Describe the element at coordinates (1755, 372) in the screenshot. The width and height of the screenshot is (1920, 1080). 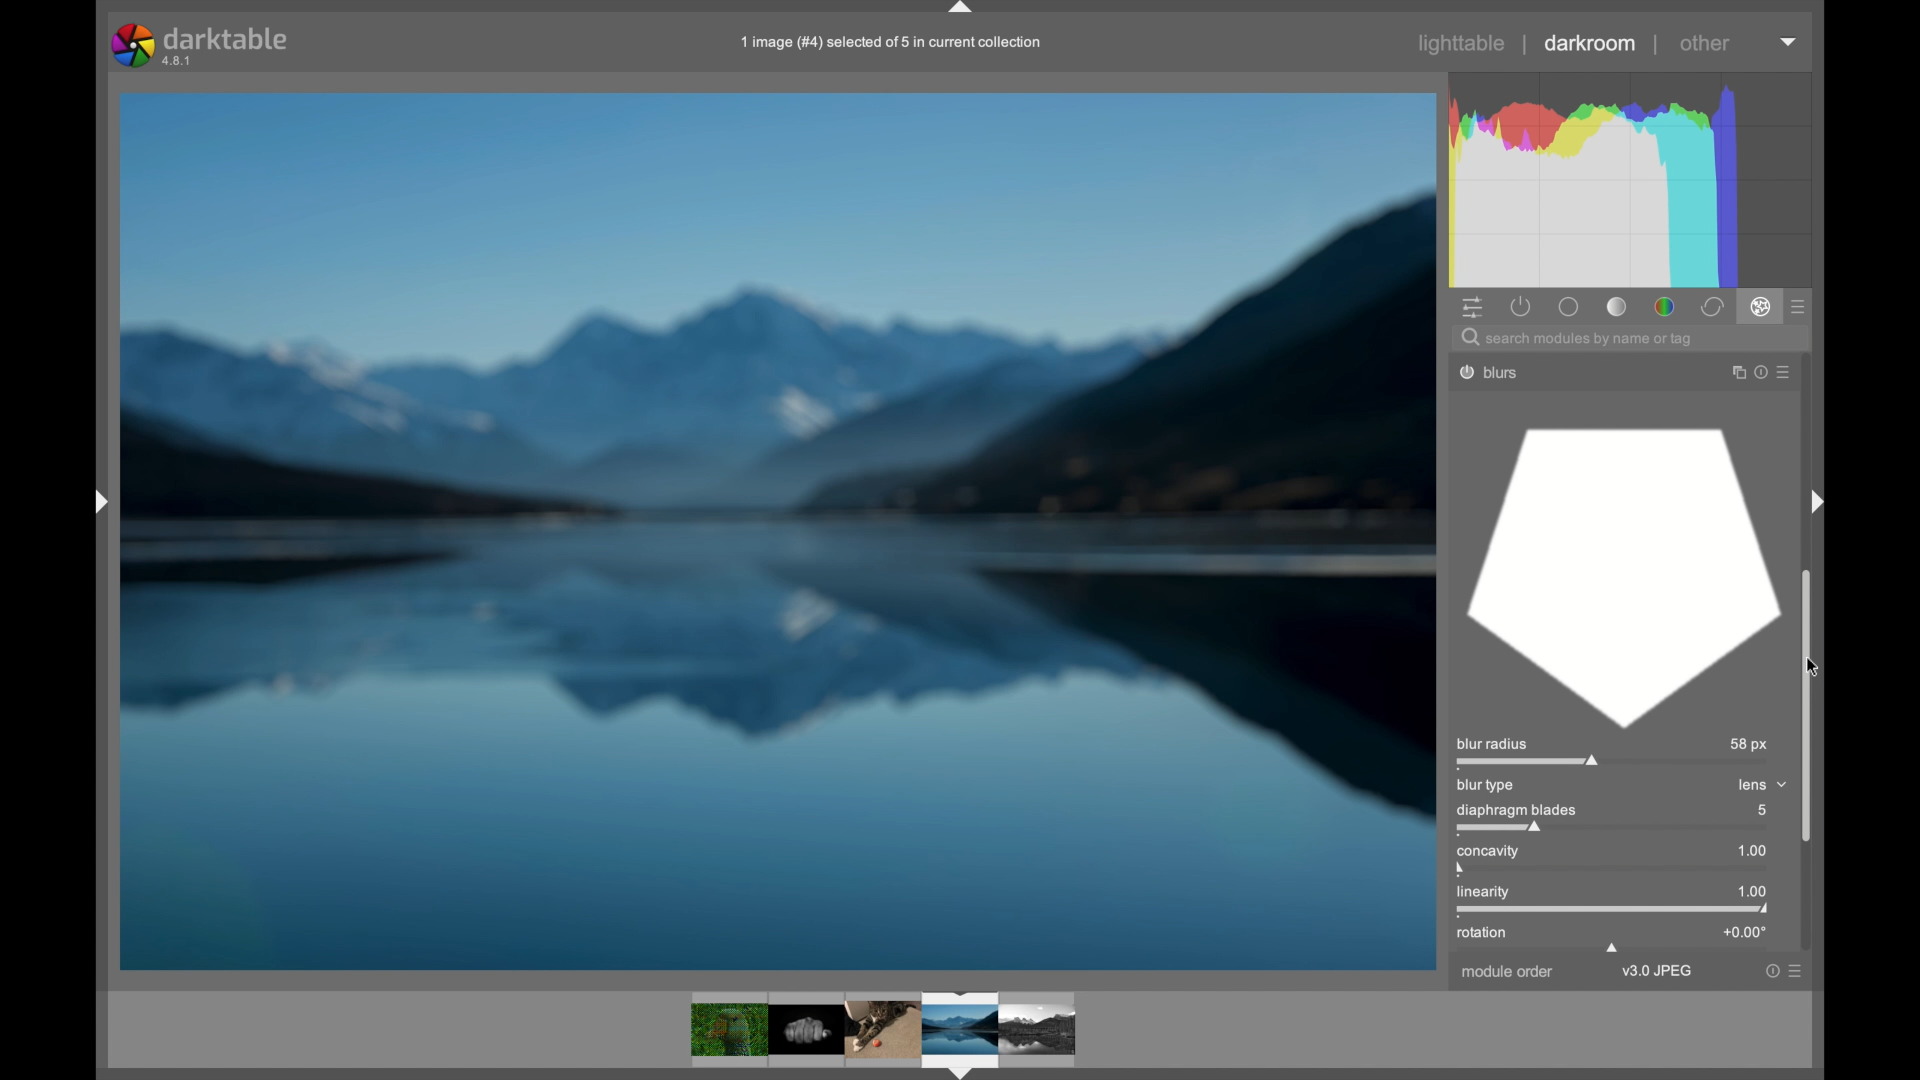
I see `help` at that location.